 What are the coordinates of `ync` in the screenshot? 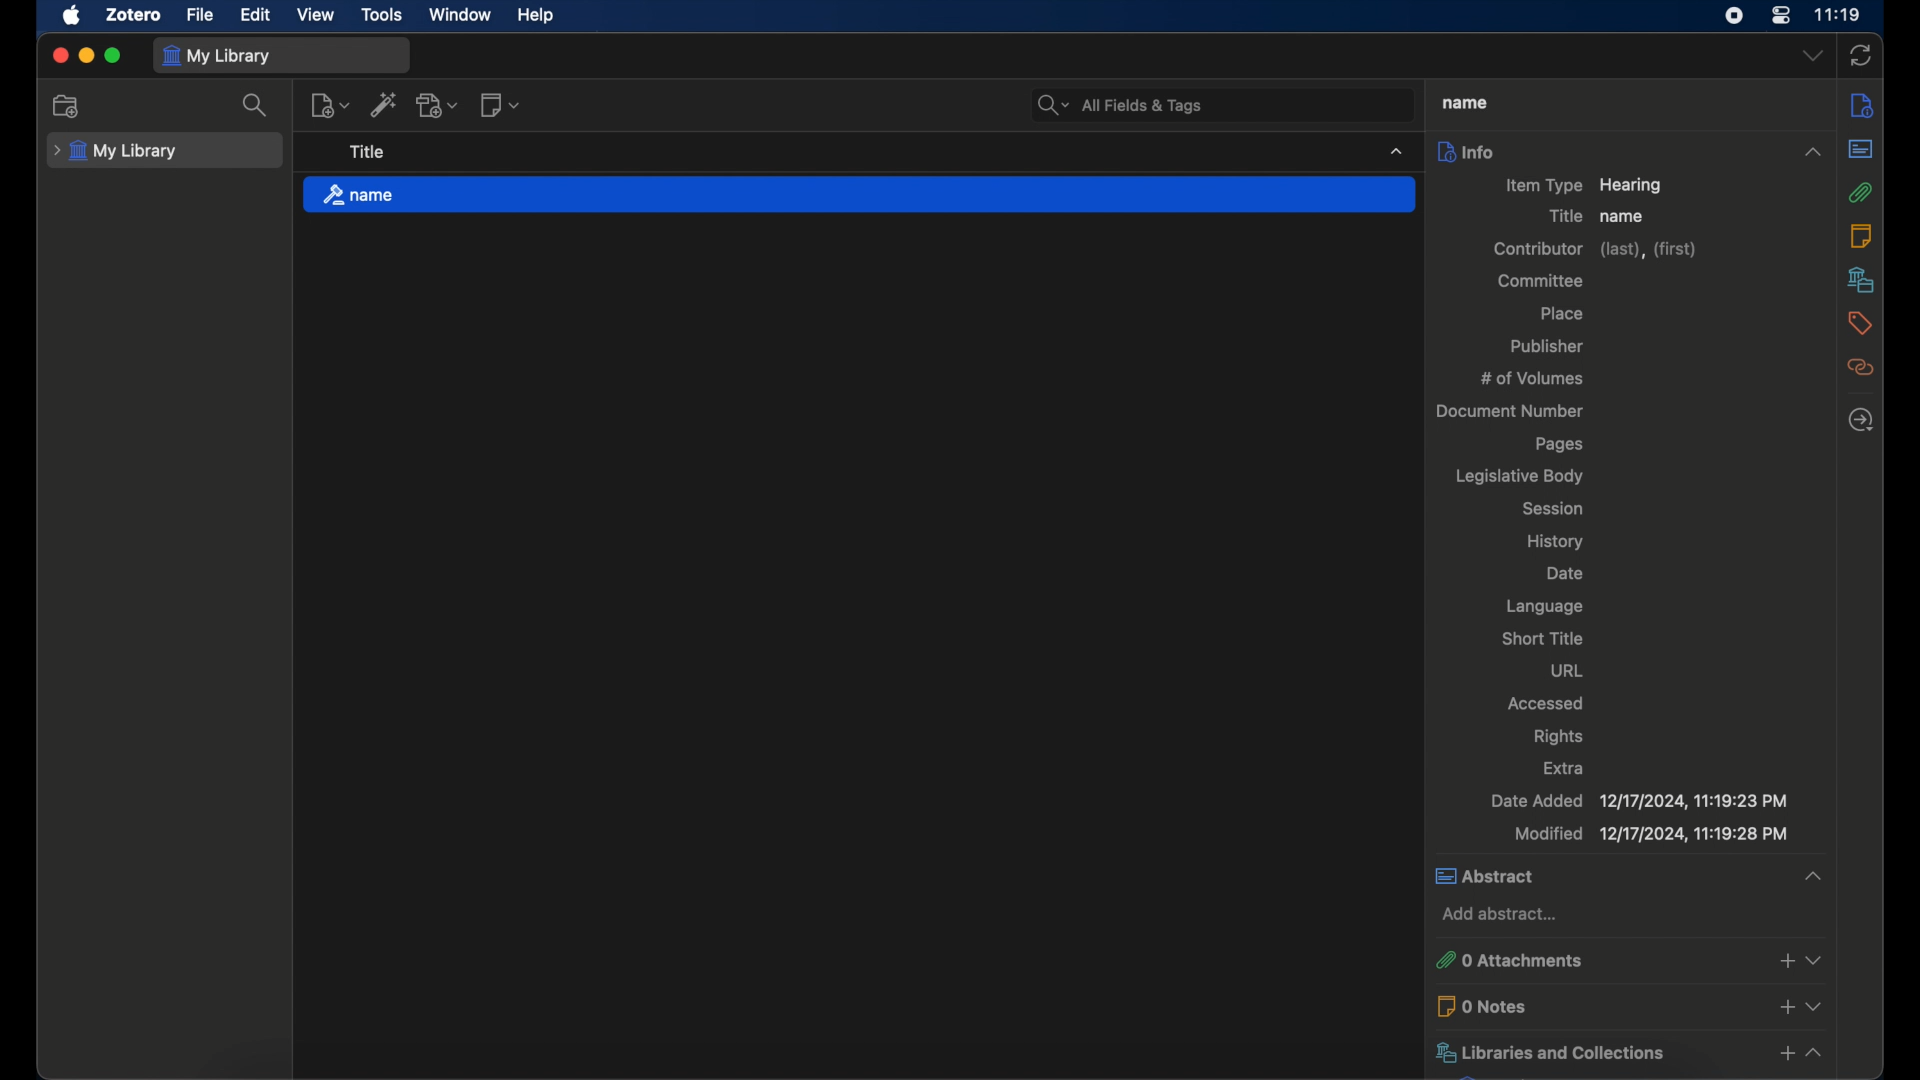 It's located at (1859, 56).